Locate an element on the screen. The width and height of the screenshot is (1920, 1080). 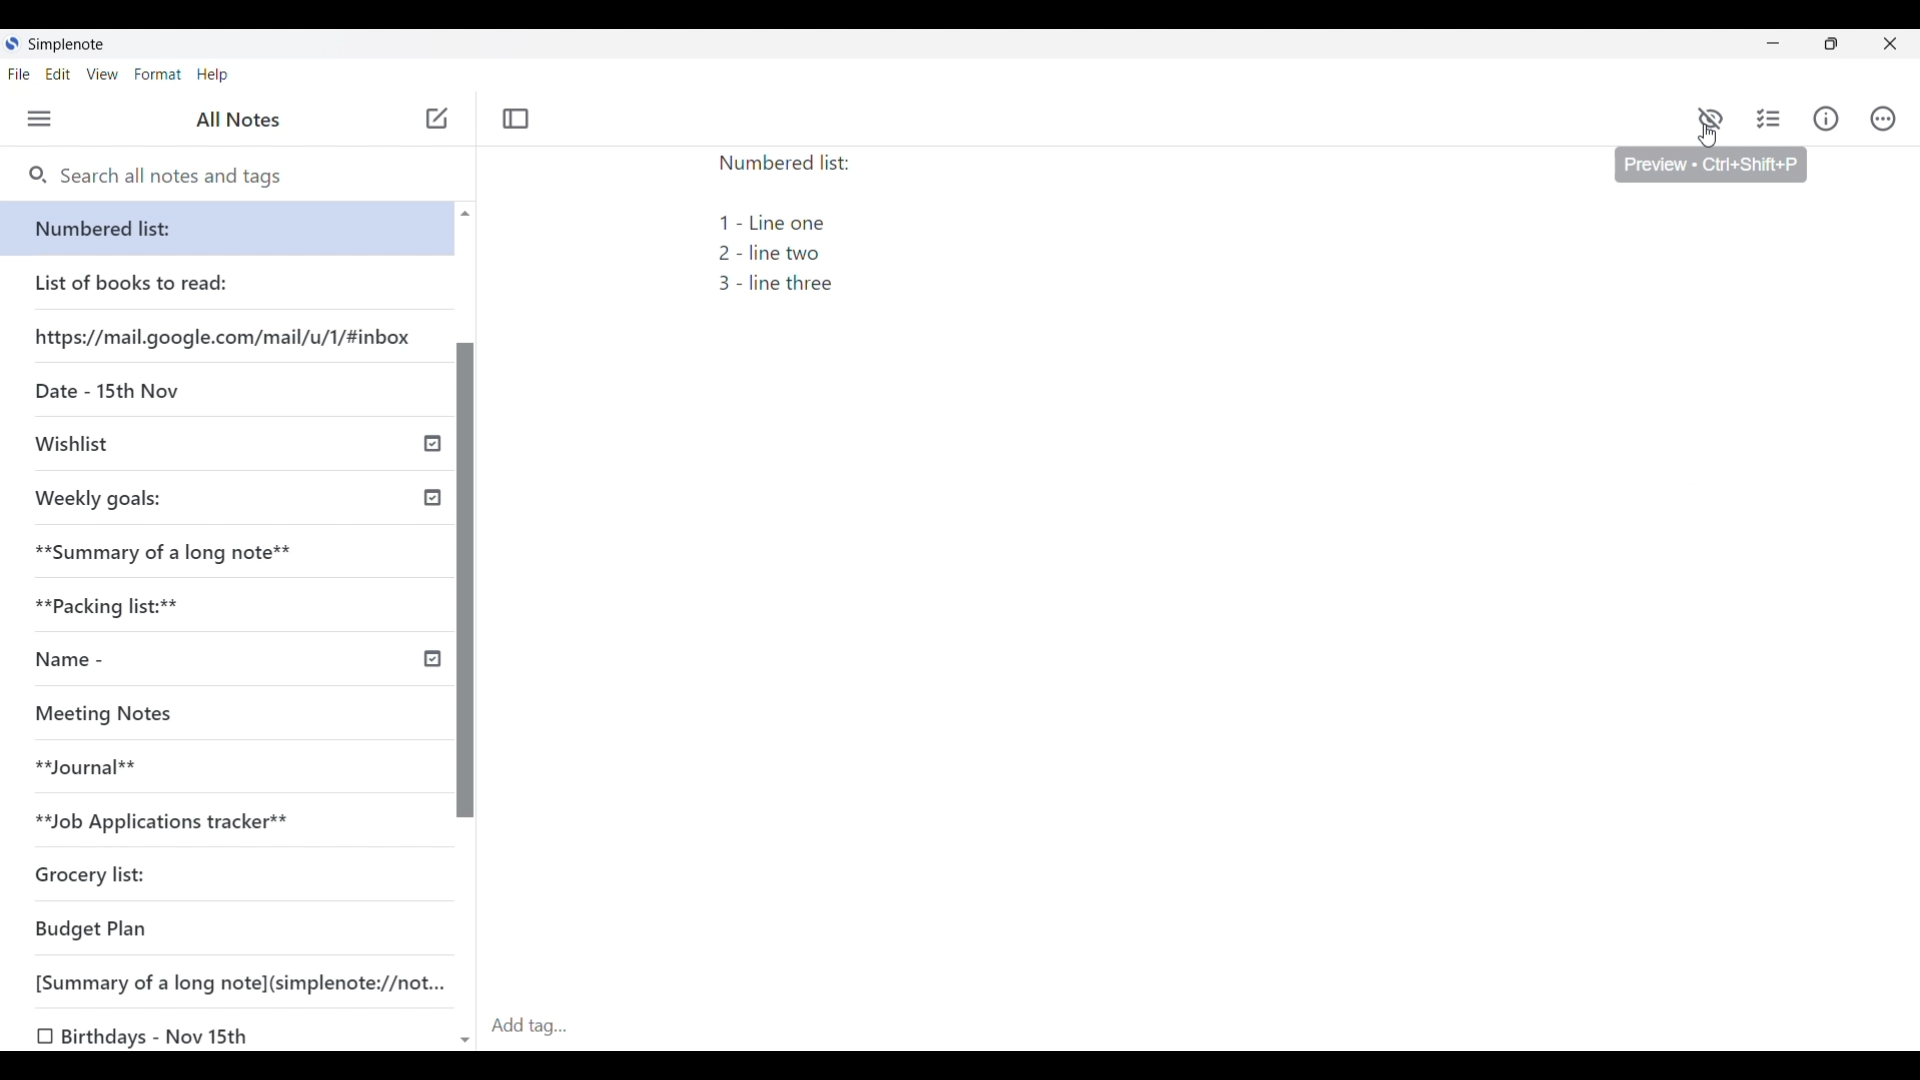
Vertical slide bar is located at coordinates (467, 580).